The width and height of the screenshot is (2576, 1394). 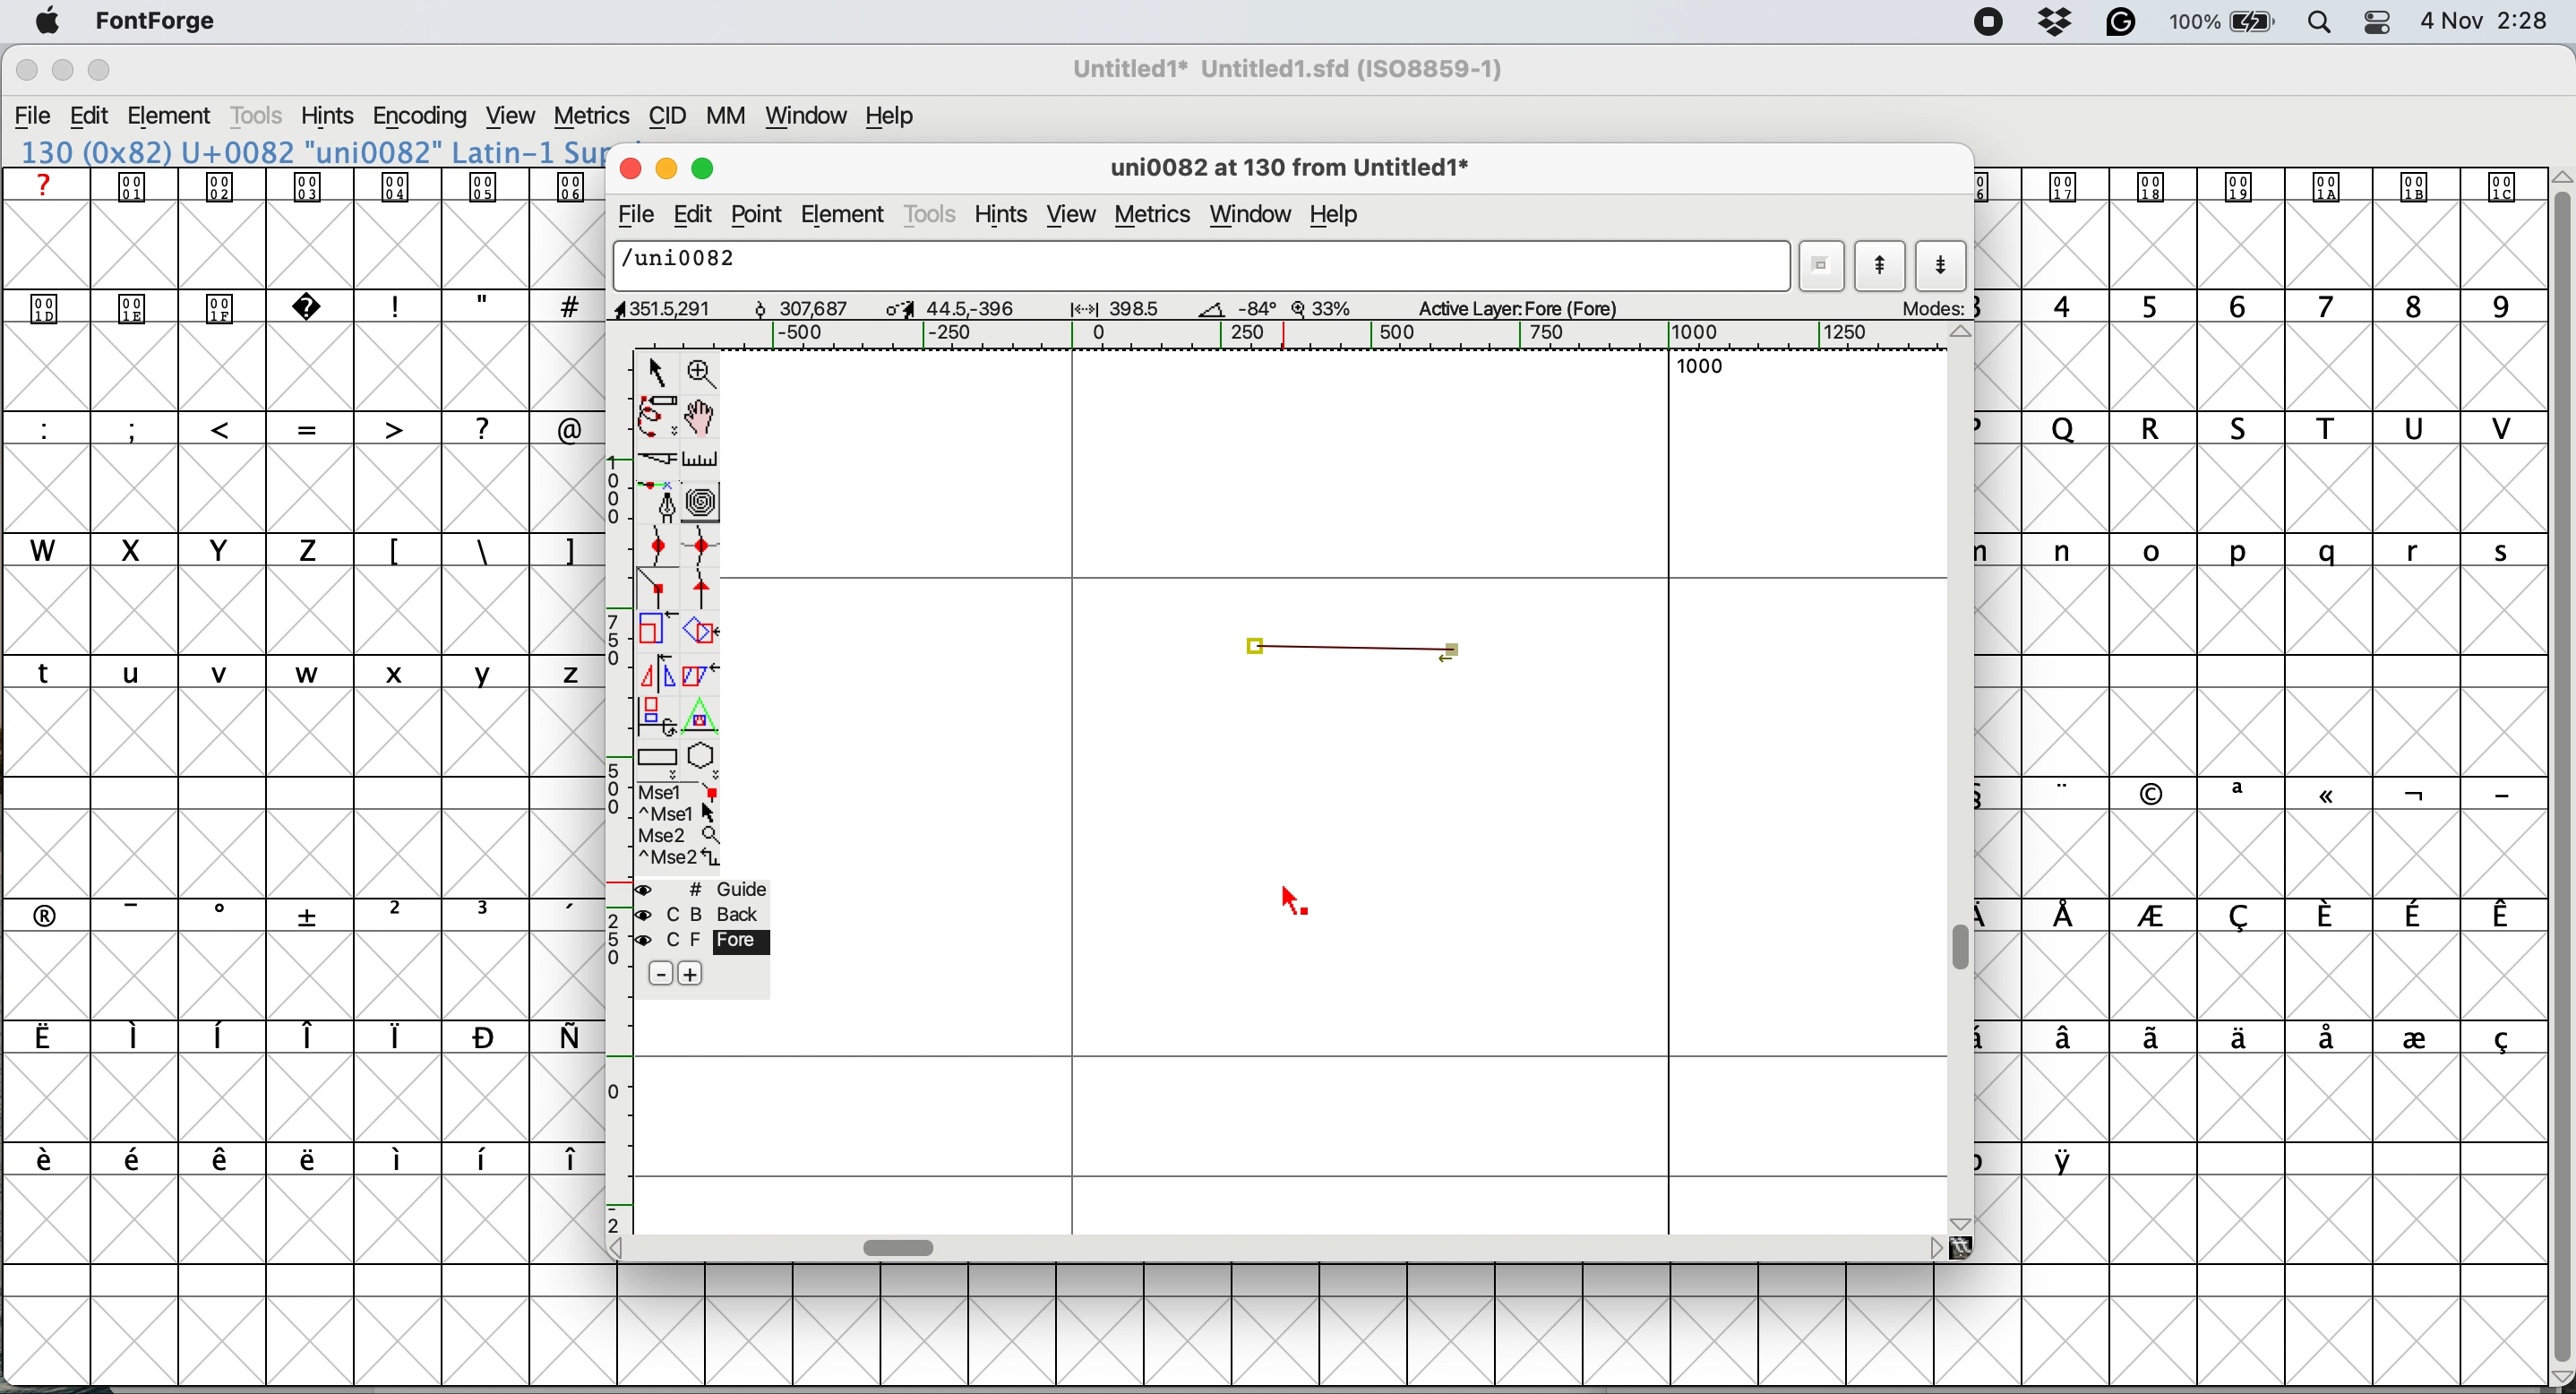 I want to click on show next letter, so click(x=1943, y=267).